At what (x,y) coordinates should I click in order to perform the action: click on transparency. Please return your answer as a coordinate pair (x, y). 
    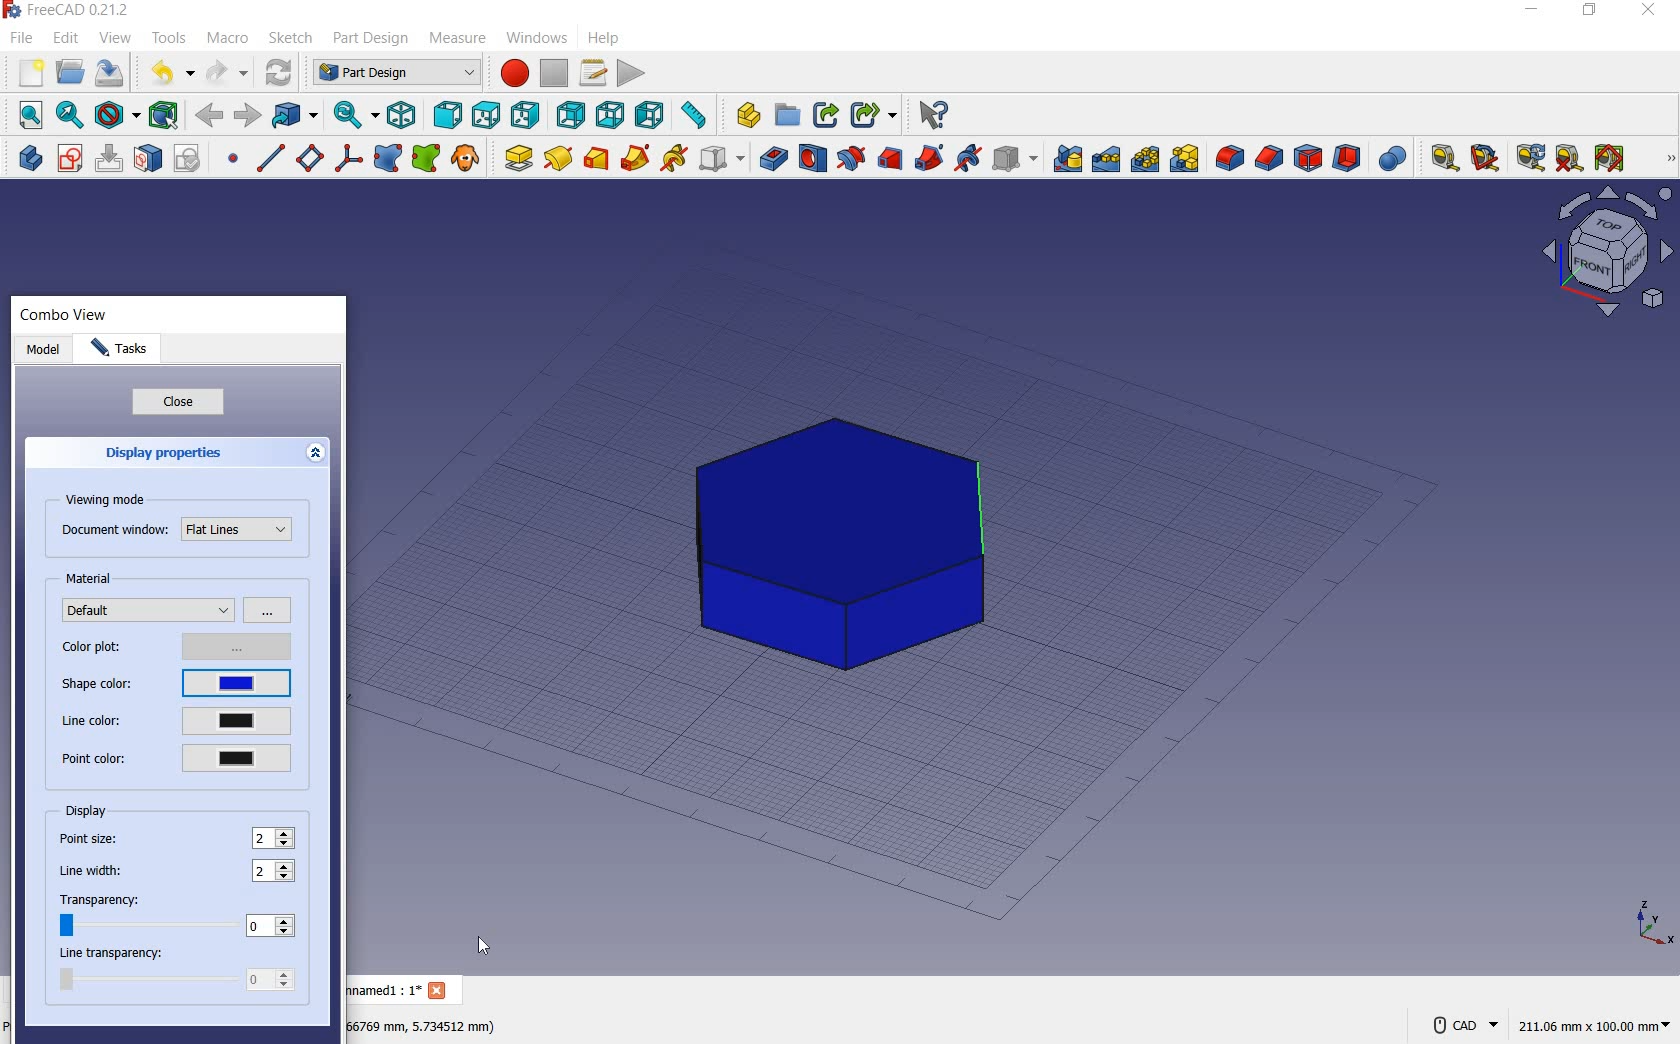
    Looking at the image, I should click on (144, 915).